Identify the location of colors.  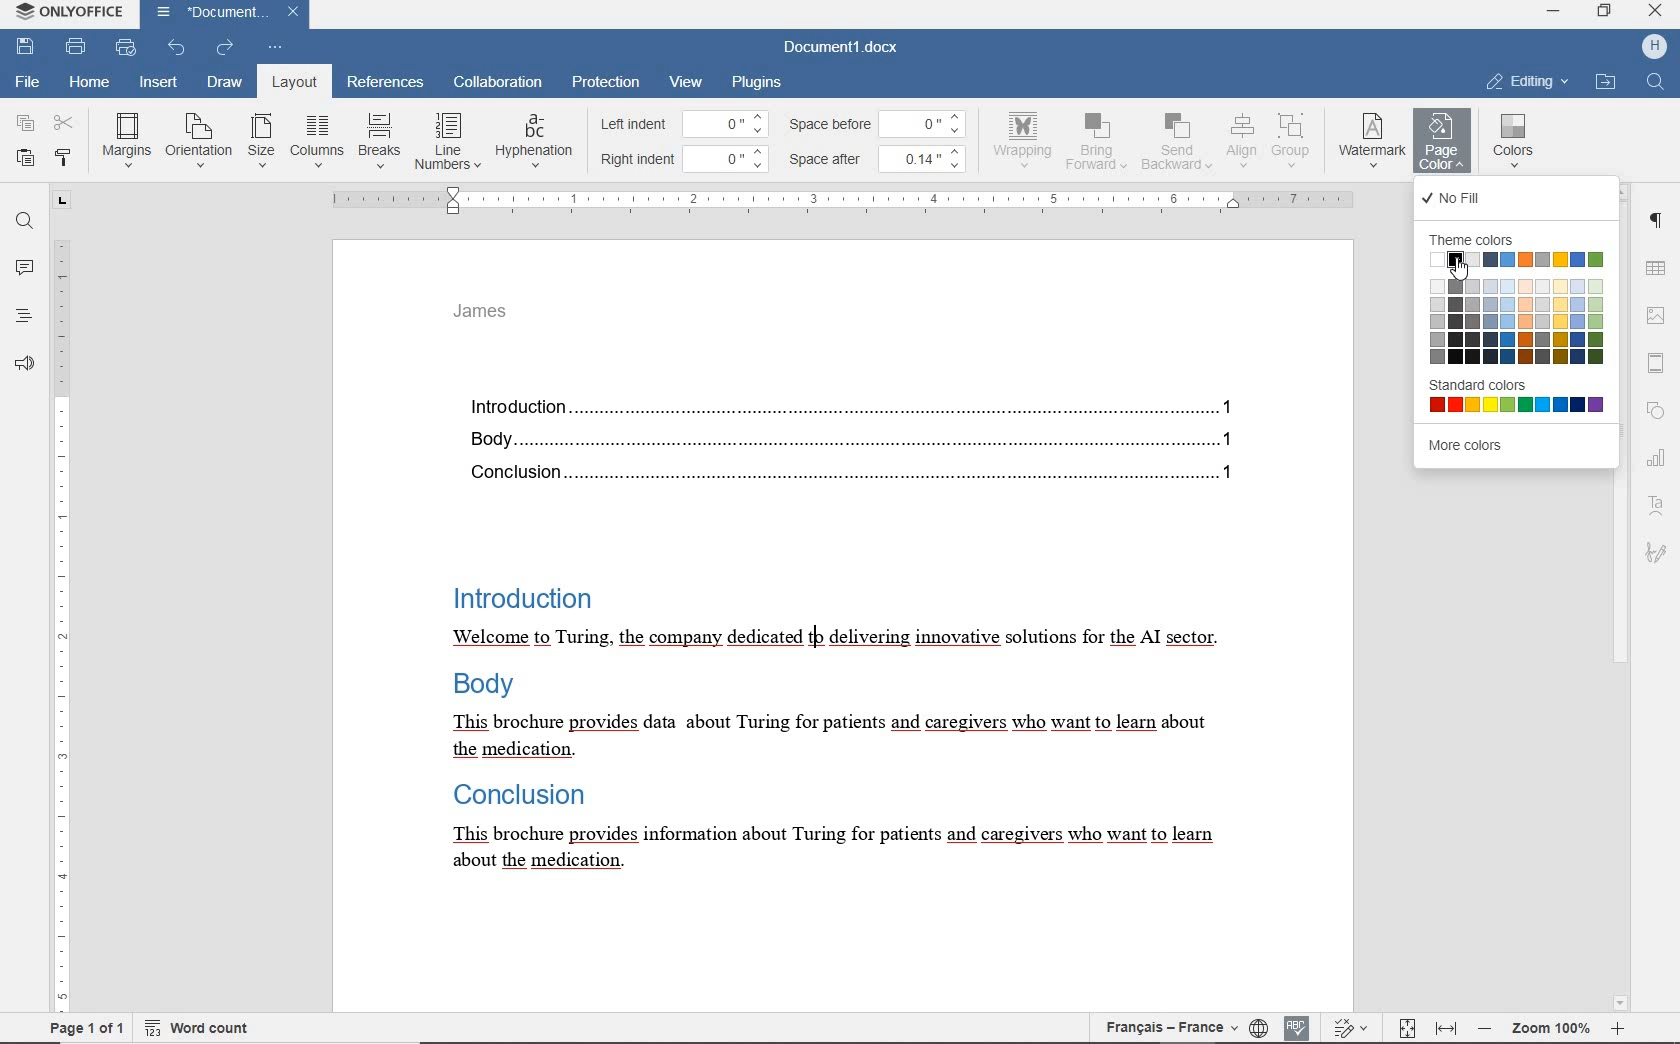
(1514, 147).